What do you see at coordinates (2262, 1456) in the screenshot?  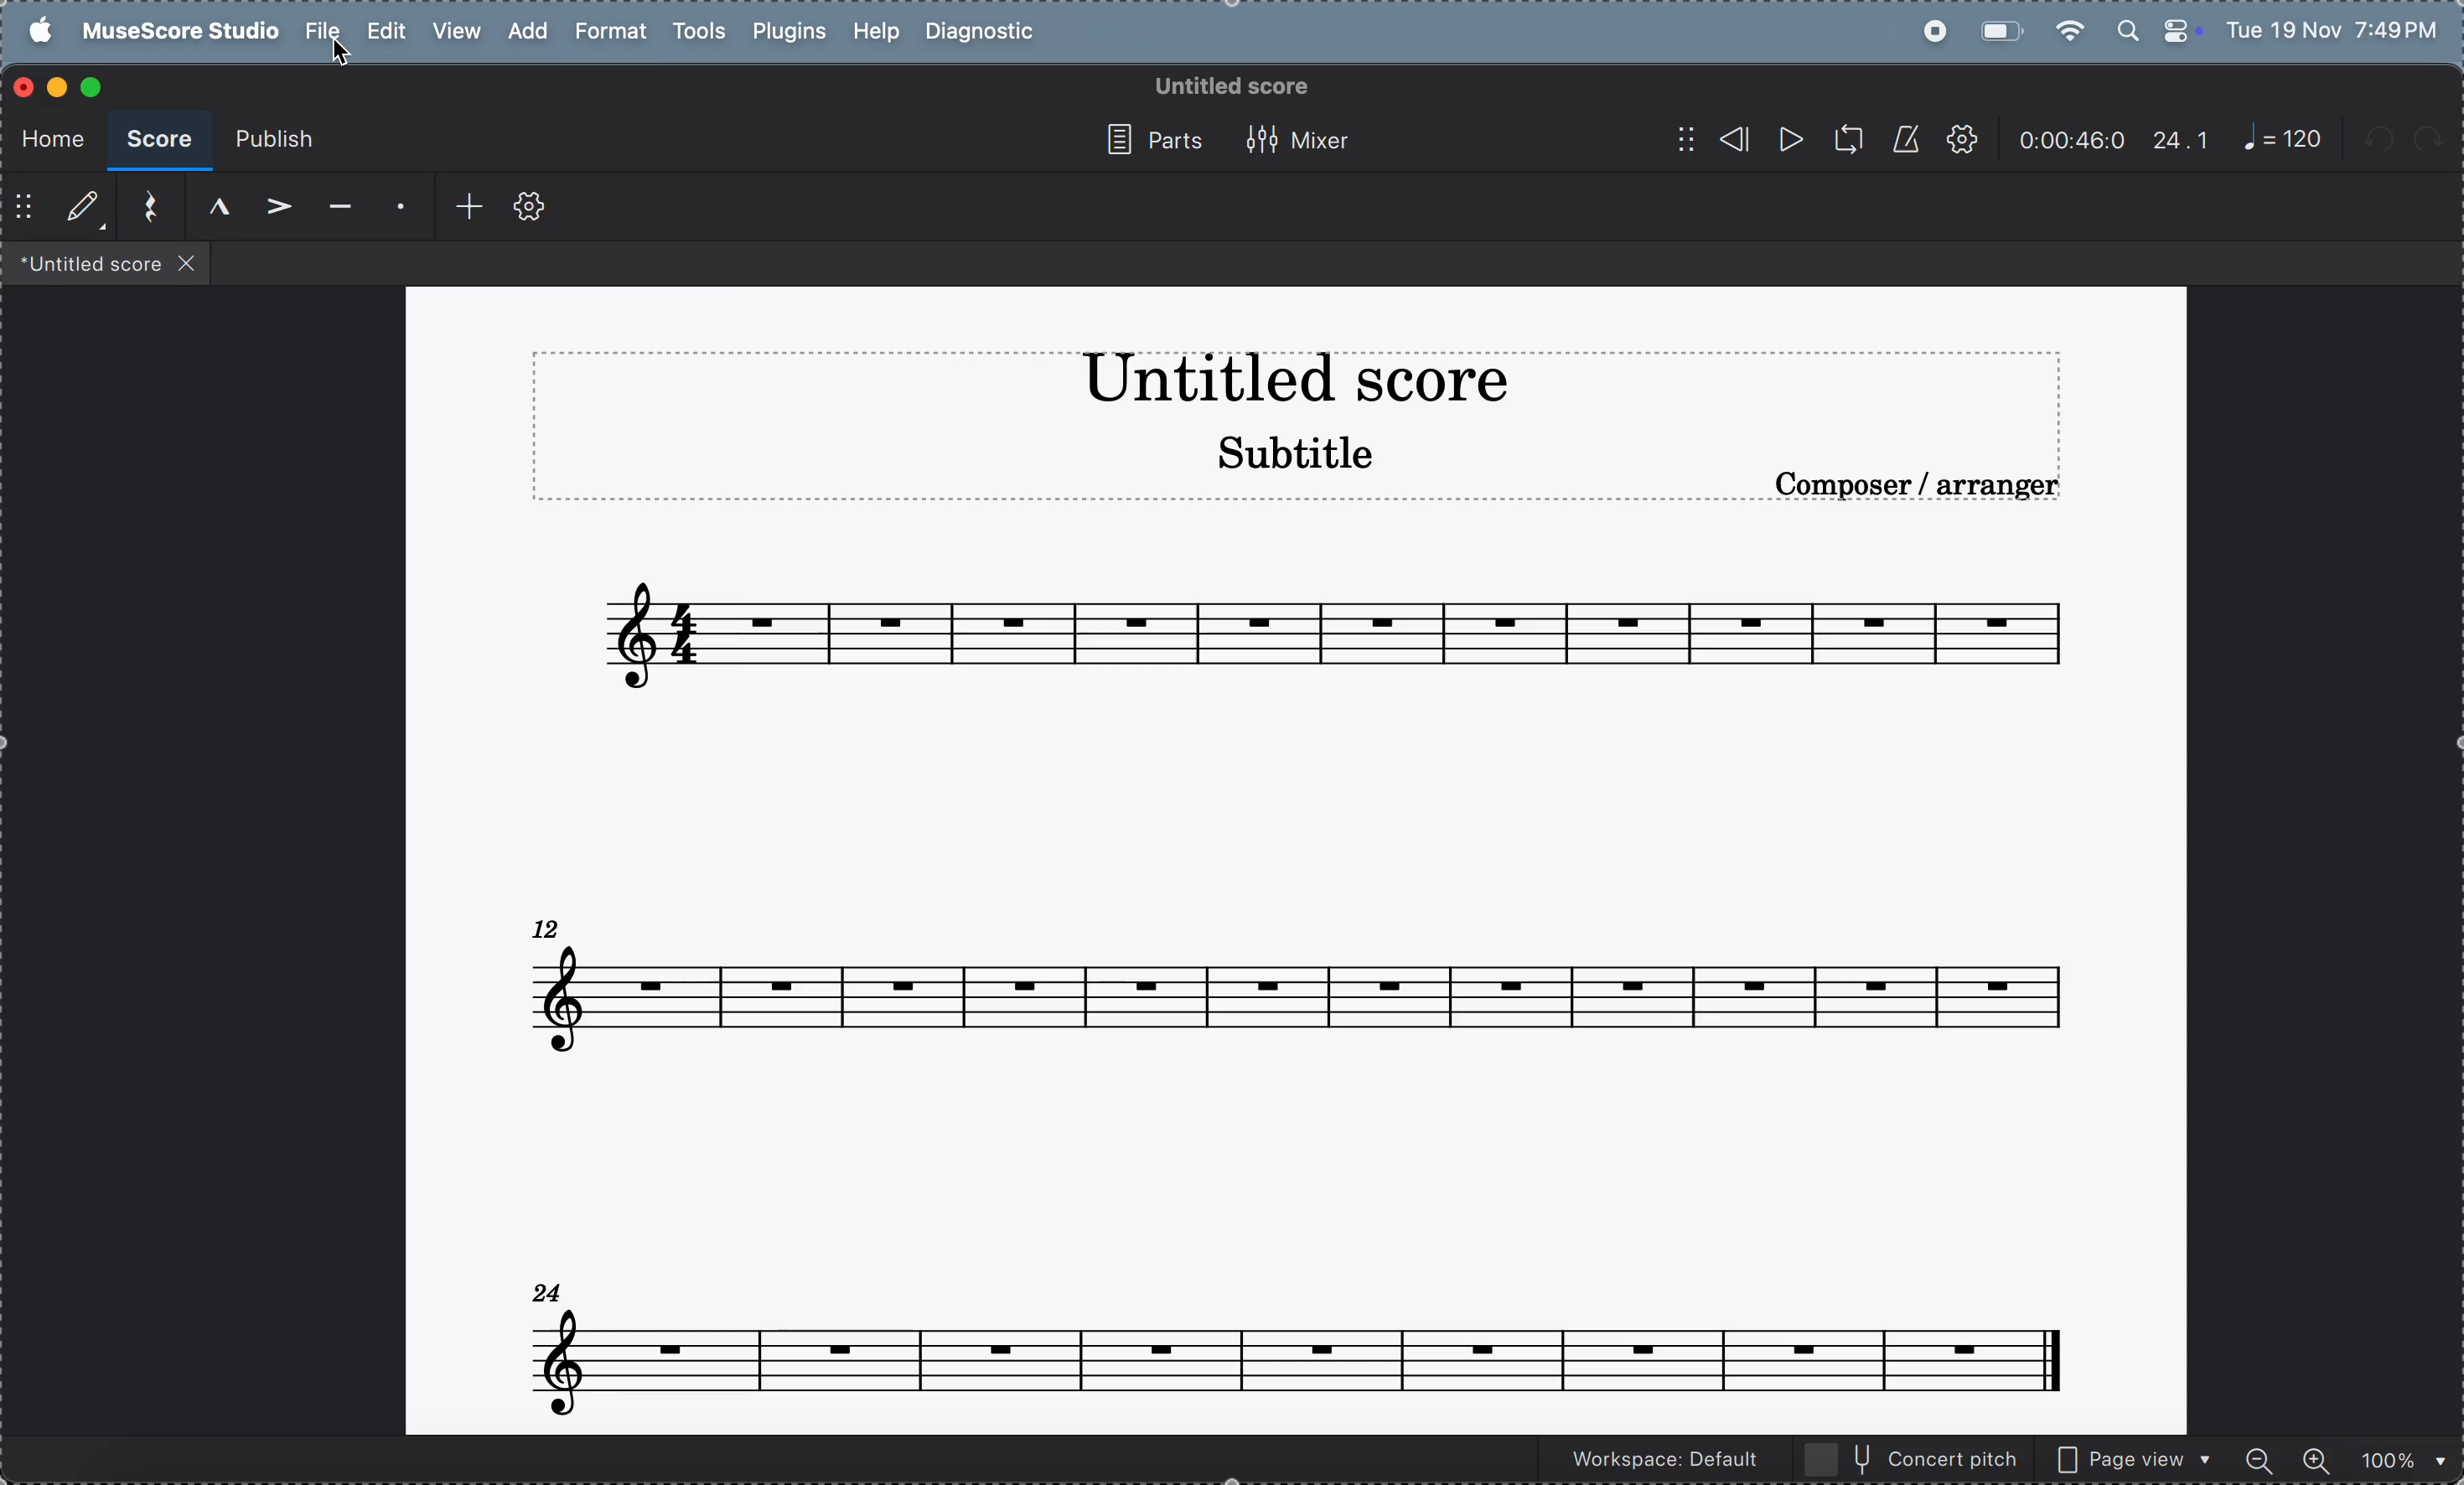 I see `zoom out` at bounding box center [2262, 1456].